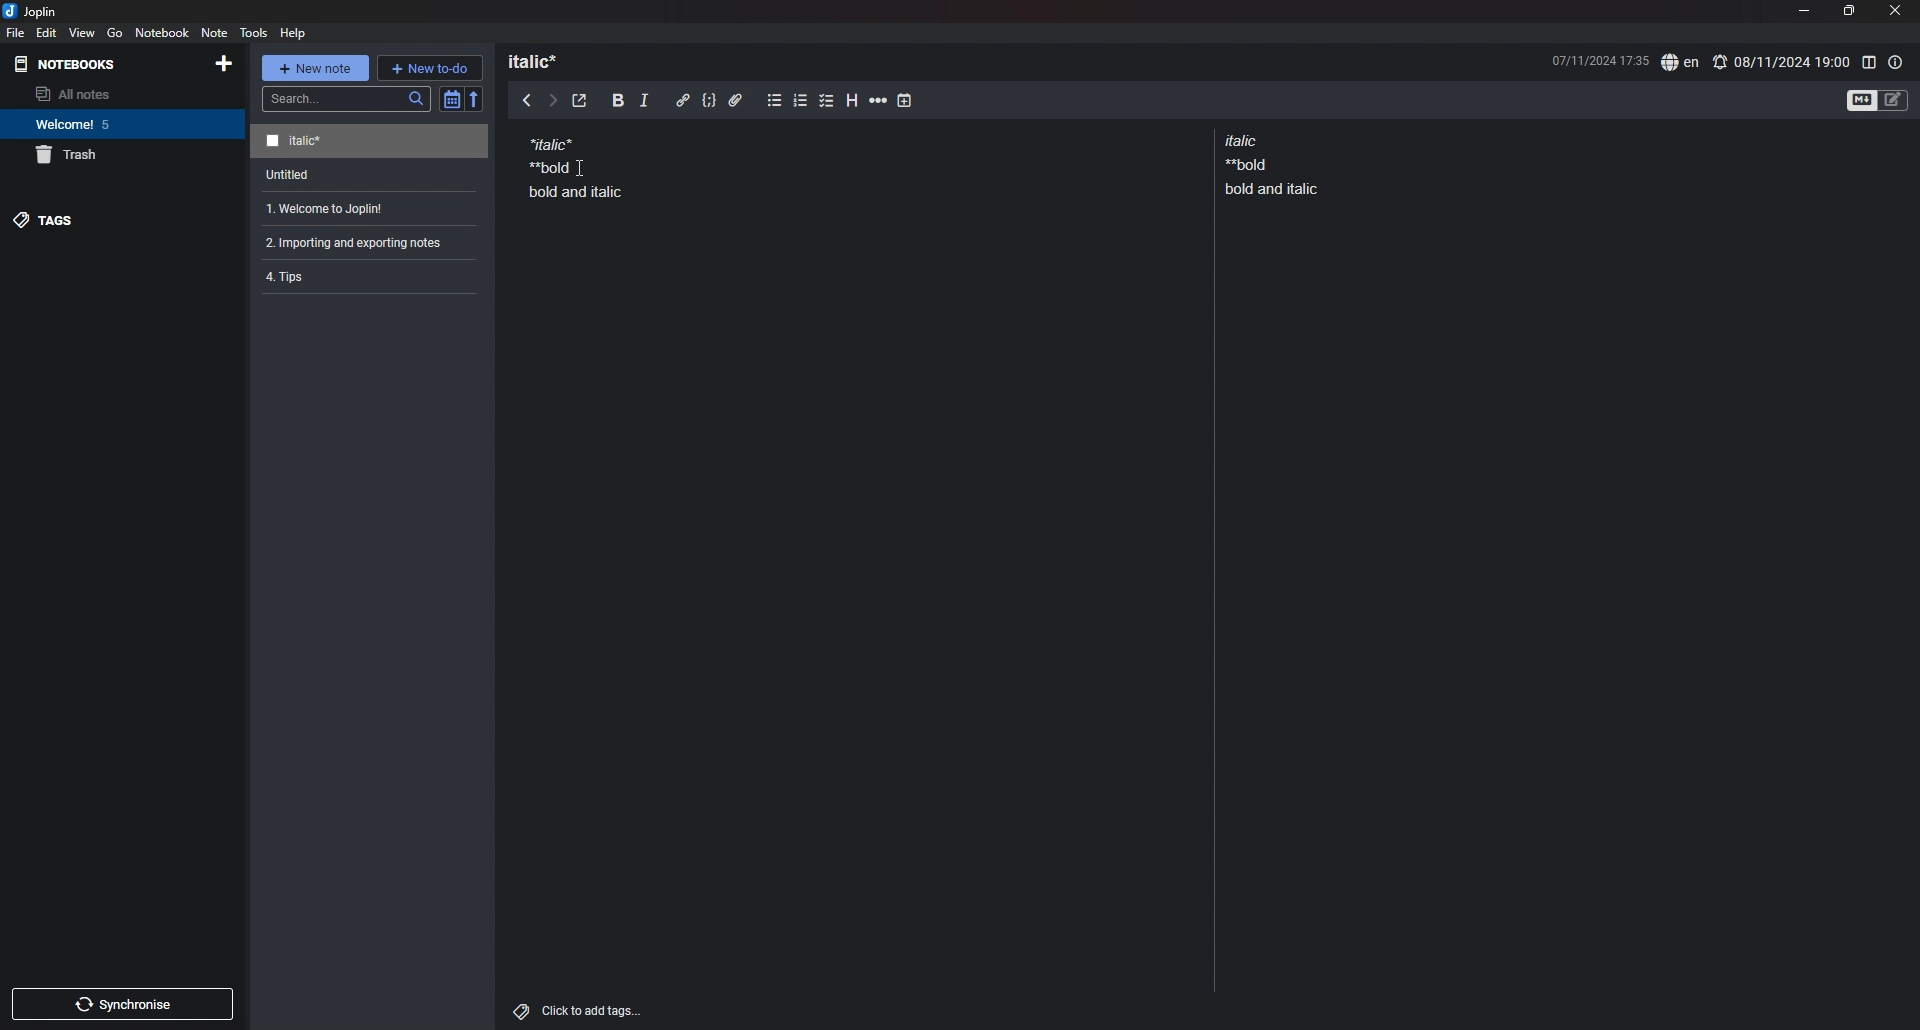  What do you see at coordinates (451, 99) in the screenshot?
I see `toggle sort order` at bounding box center [451, 99].